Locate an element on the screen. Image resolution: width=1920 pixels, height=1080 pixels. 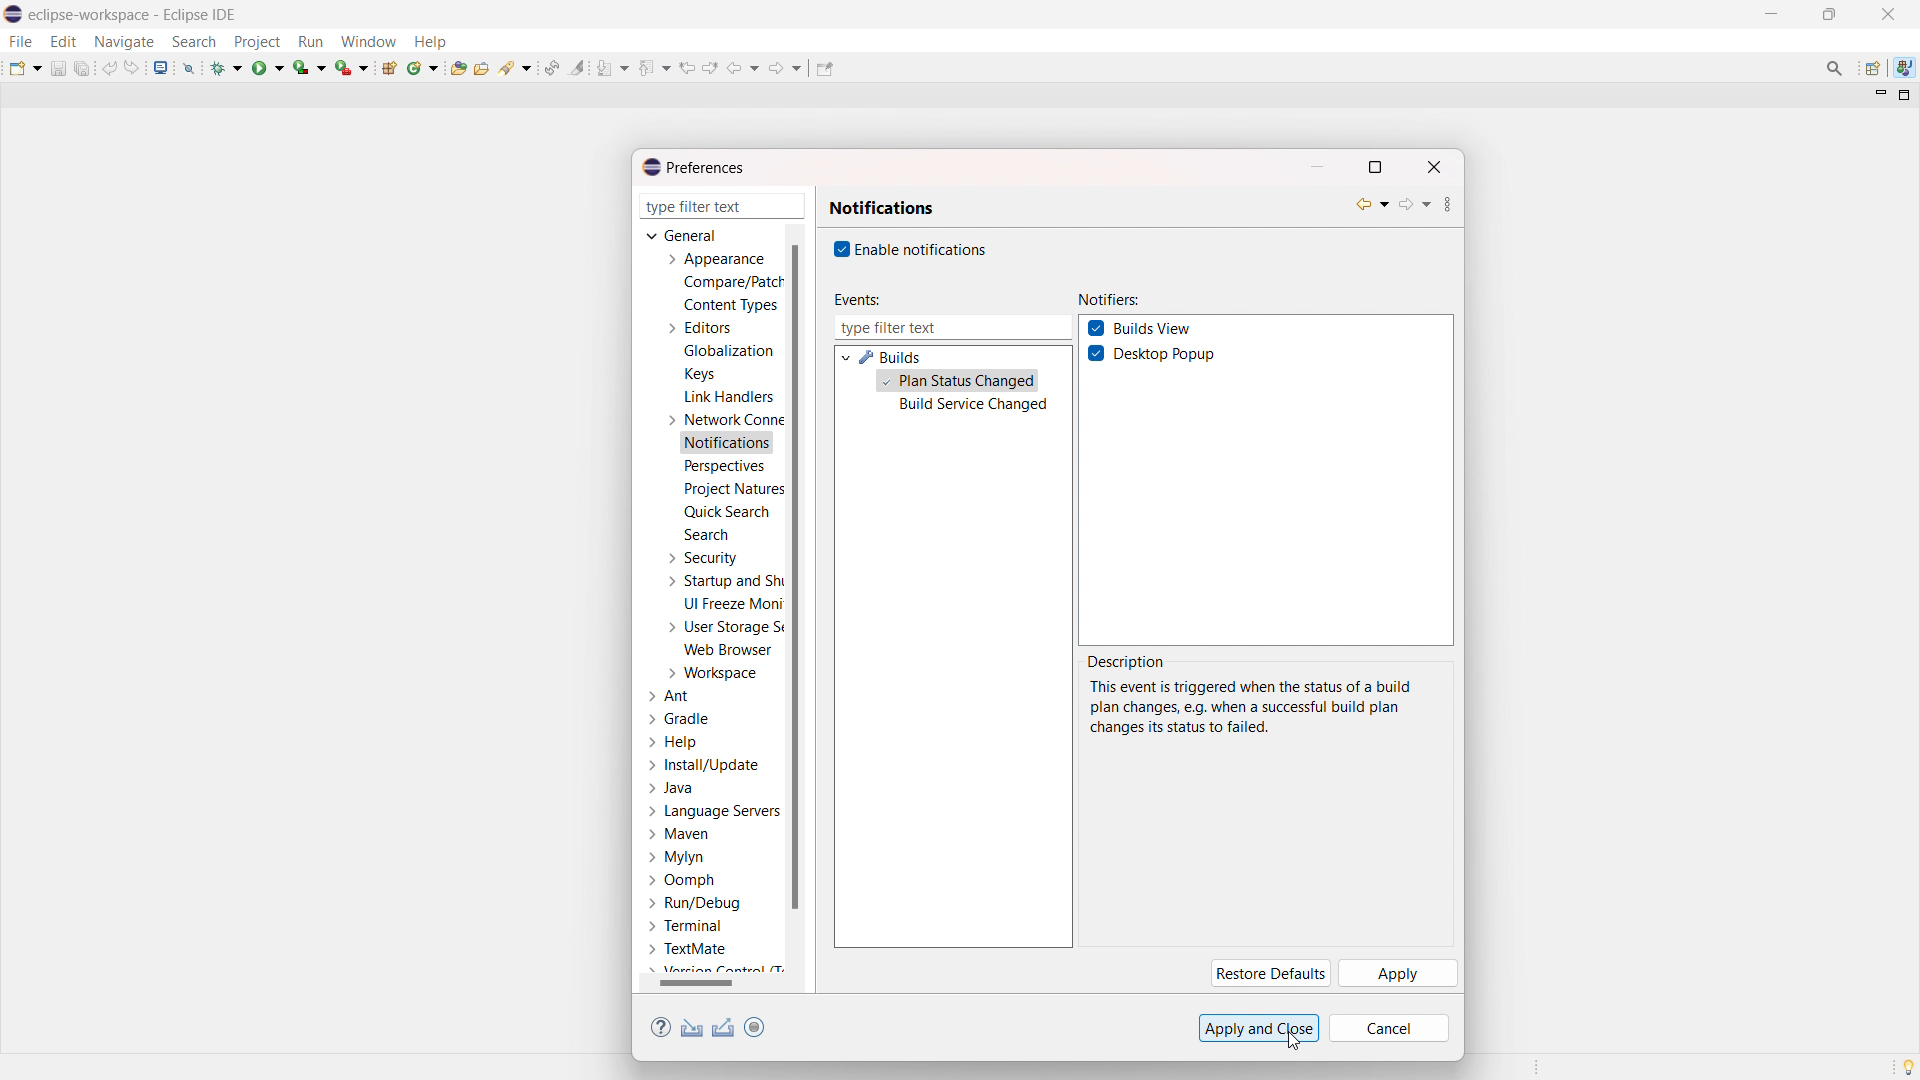
Checkbox is located at coordinates (1096, 327).